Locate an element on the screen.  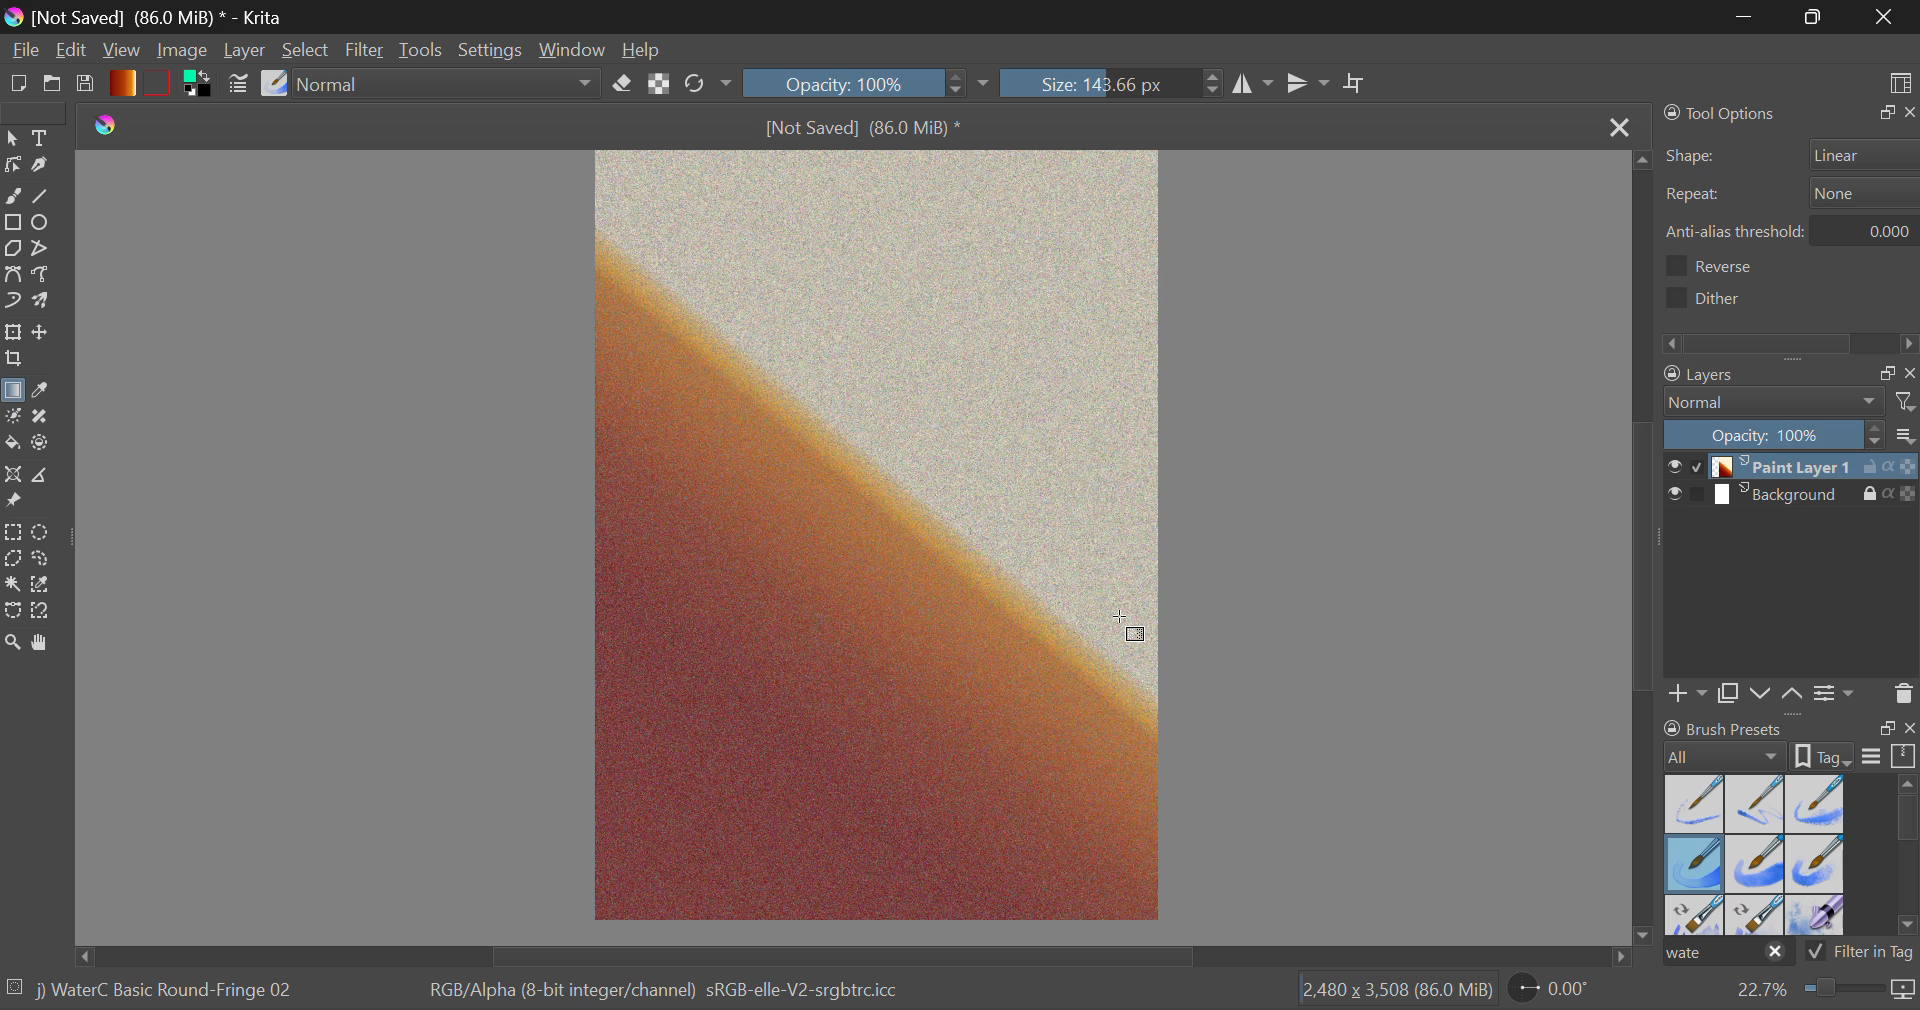
move down is located at coordinates (1761, 693).